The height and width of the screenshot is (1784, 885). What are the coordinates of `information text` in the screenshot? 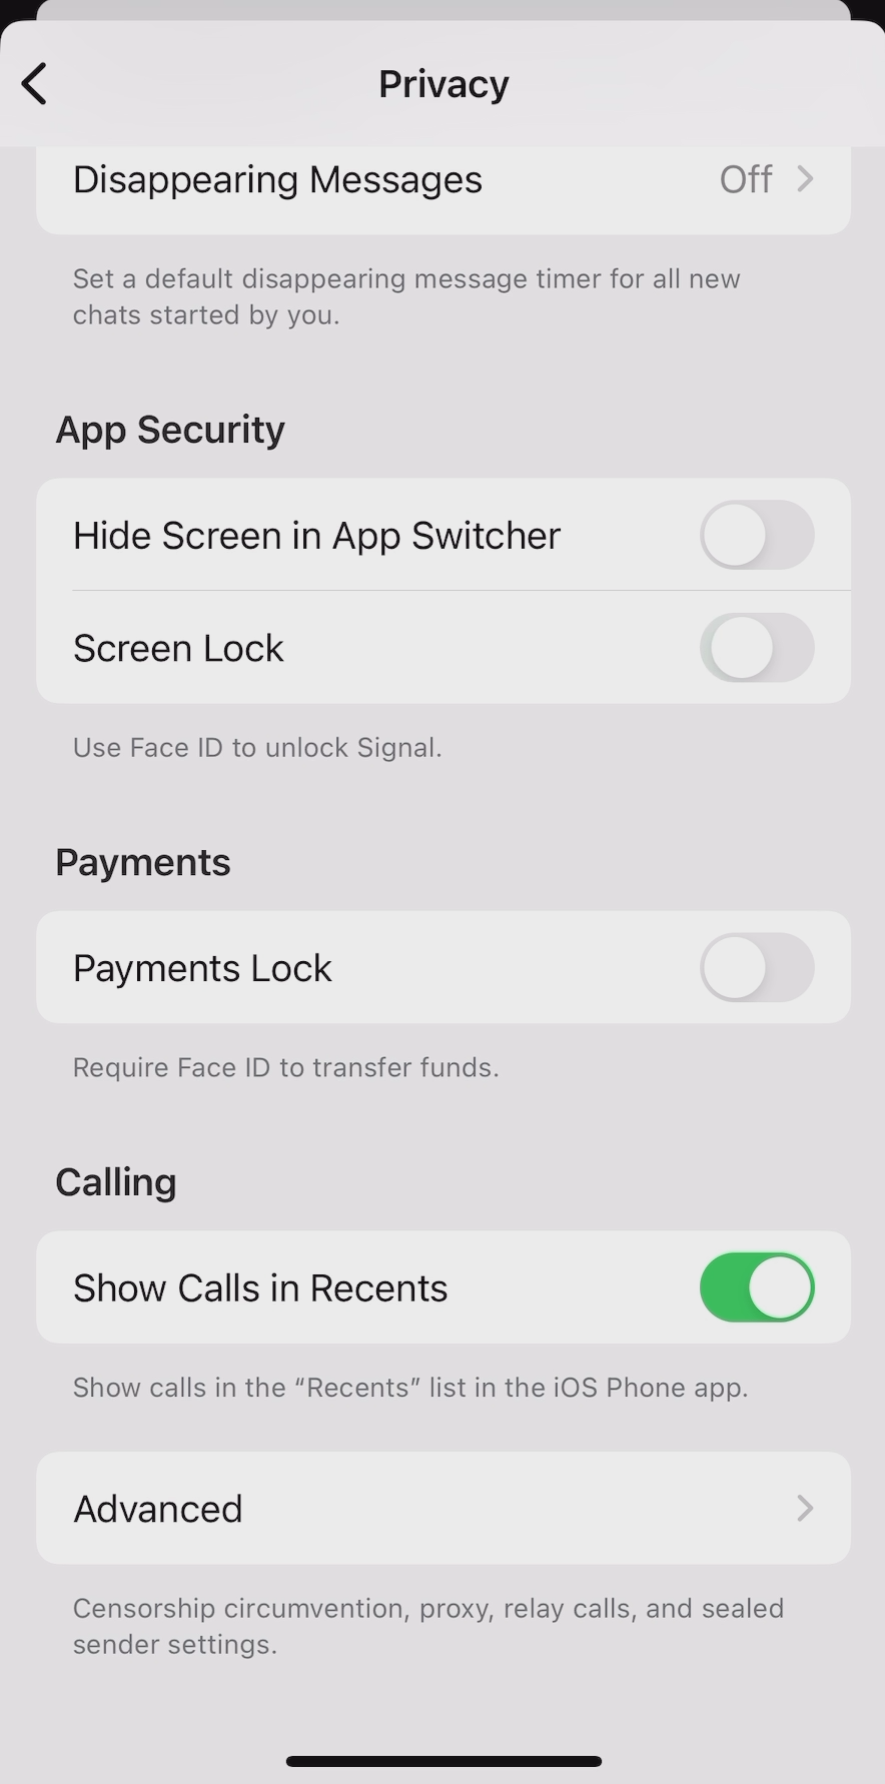 It's located at (431, 1631).